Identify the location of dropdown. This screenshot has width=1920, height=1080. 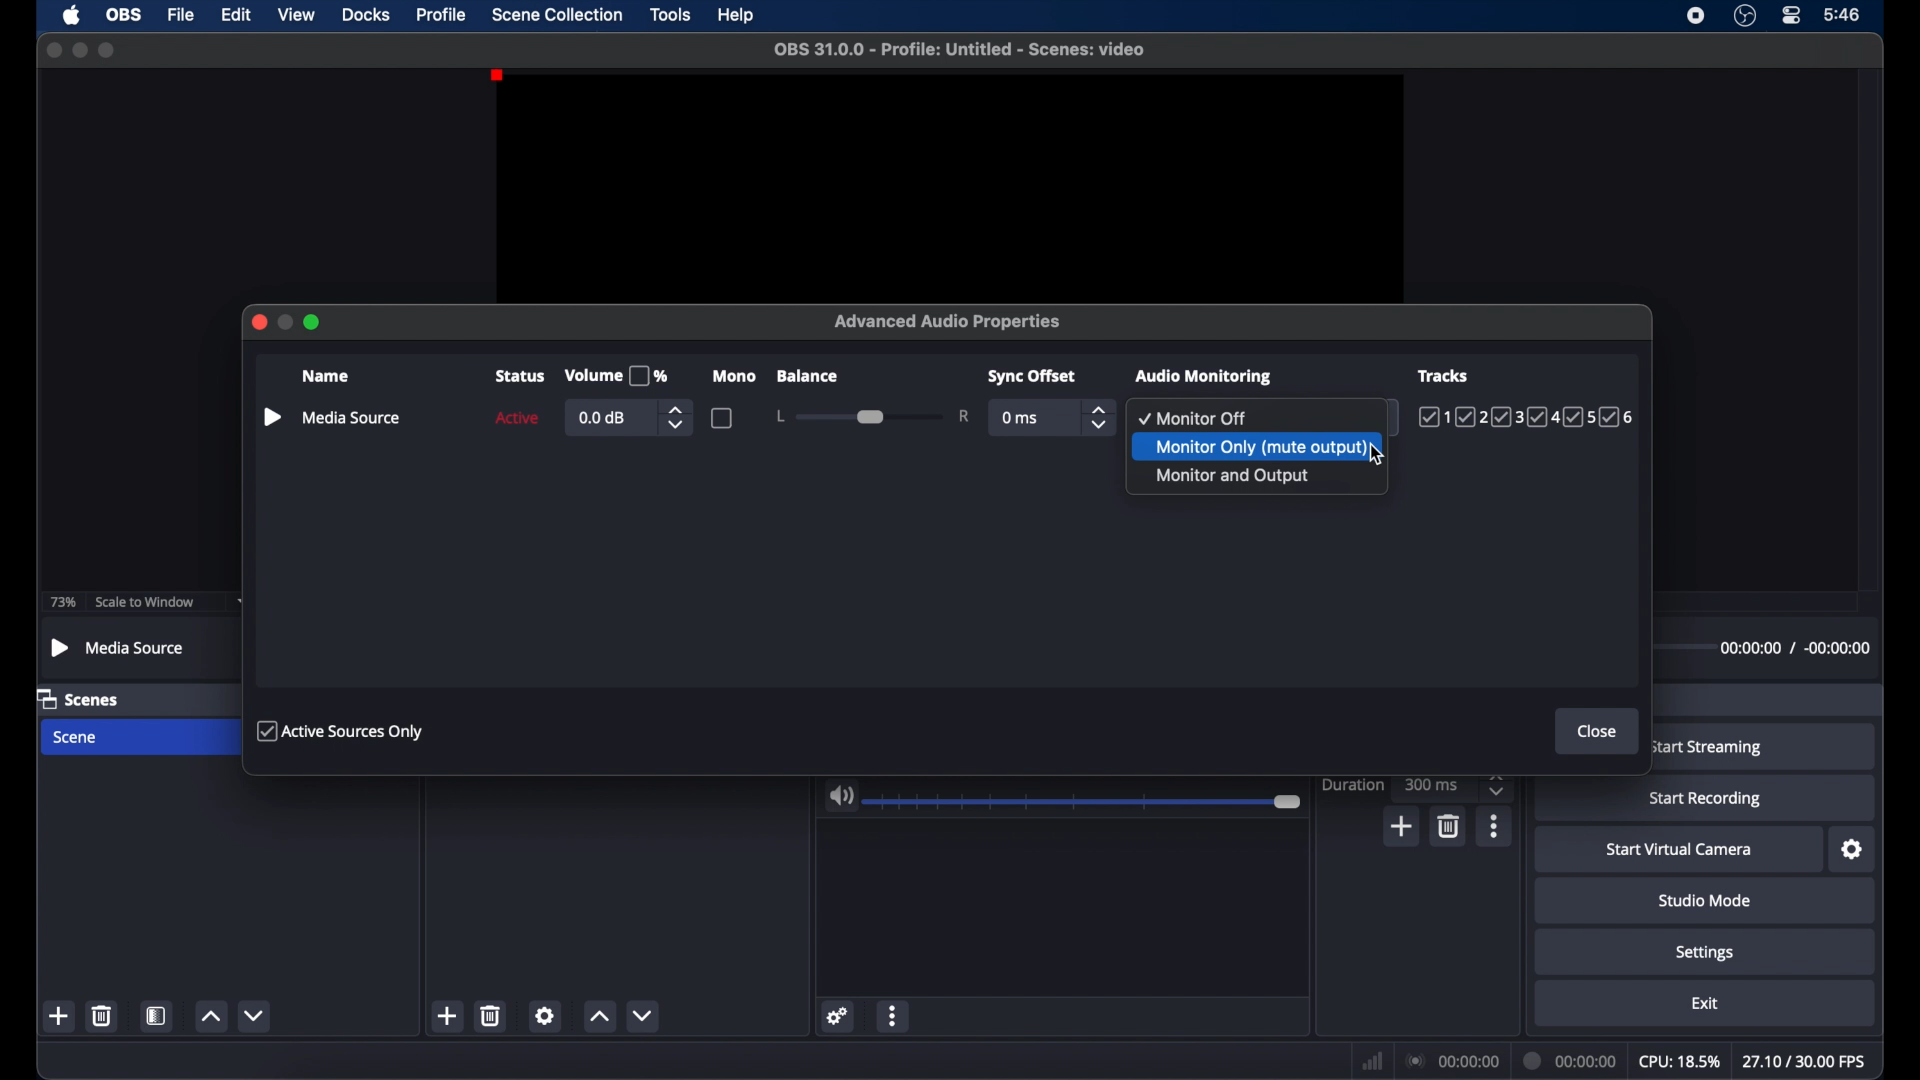
(1384, 418).